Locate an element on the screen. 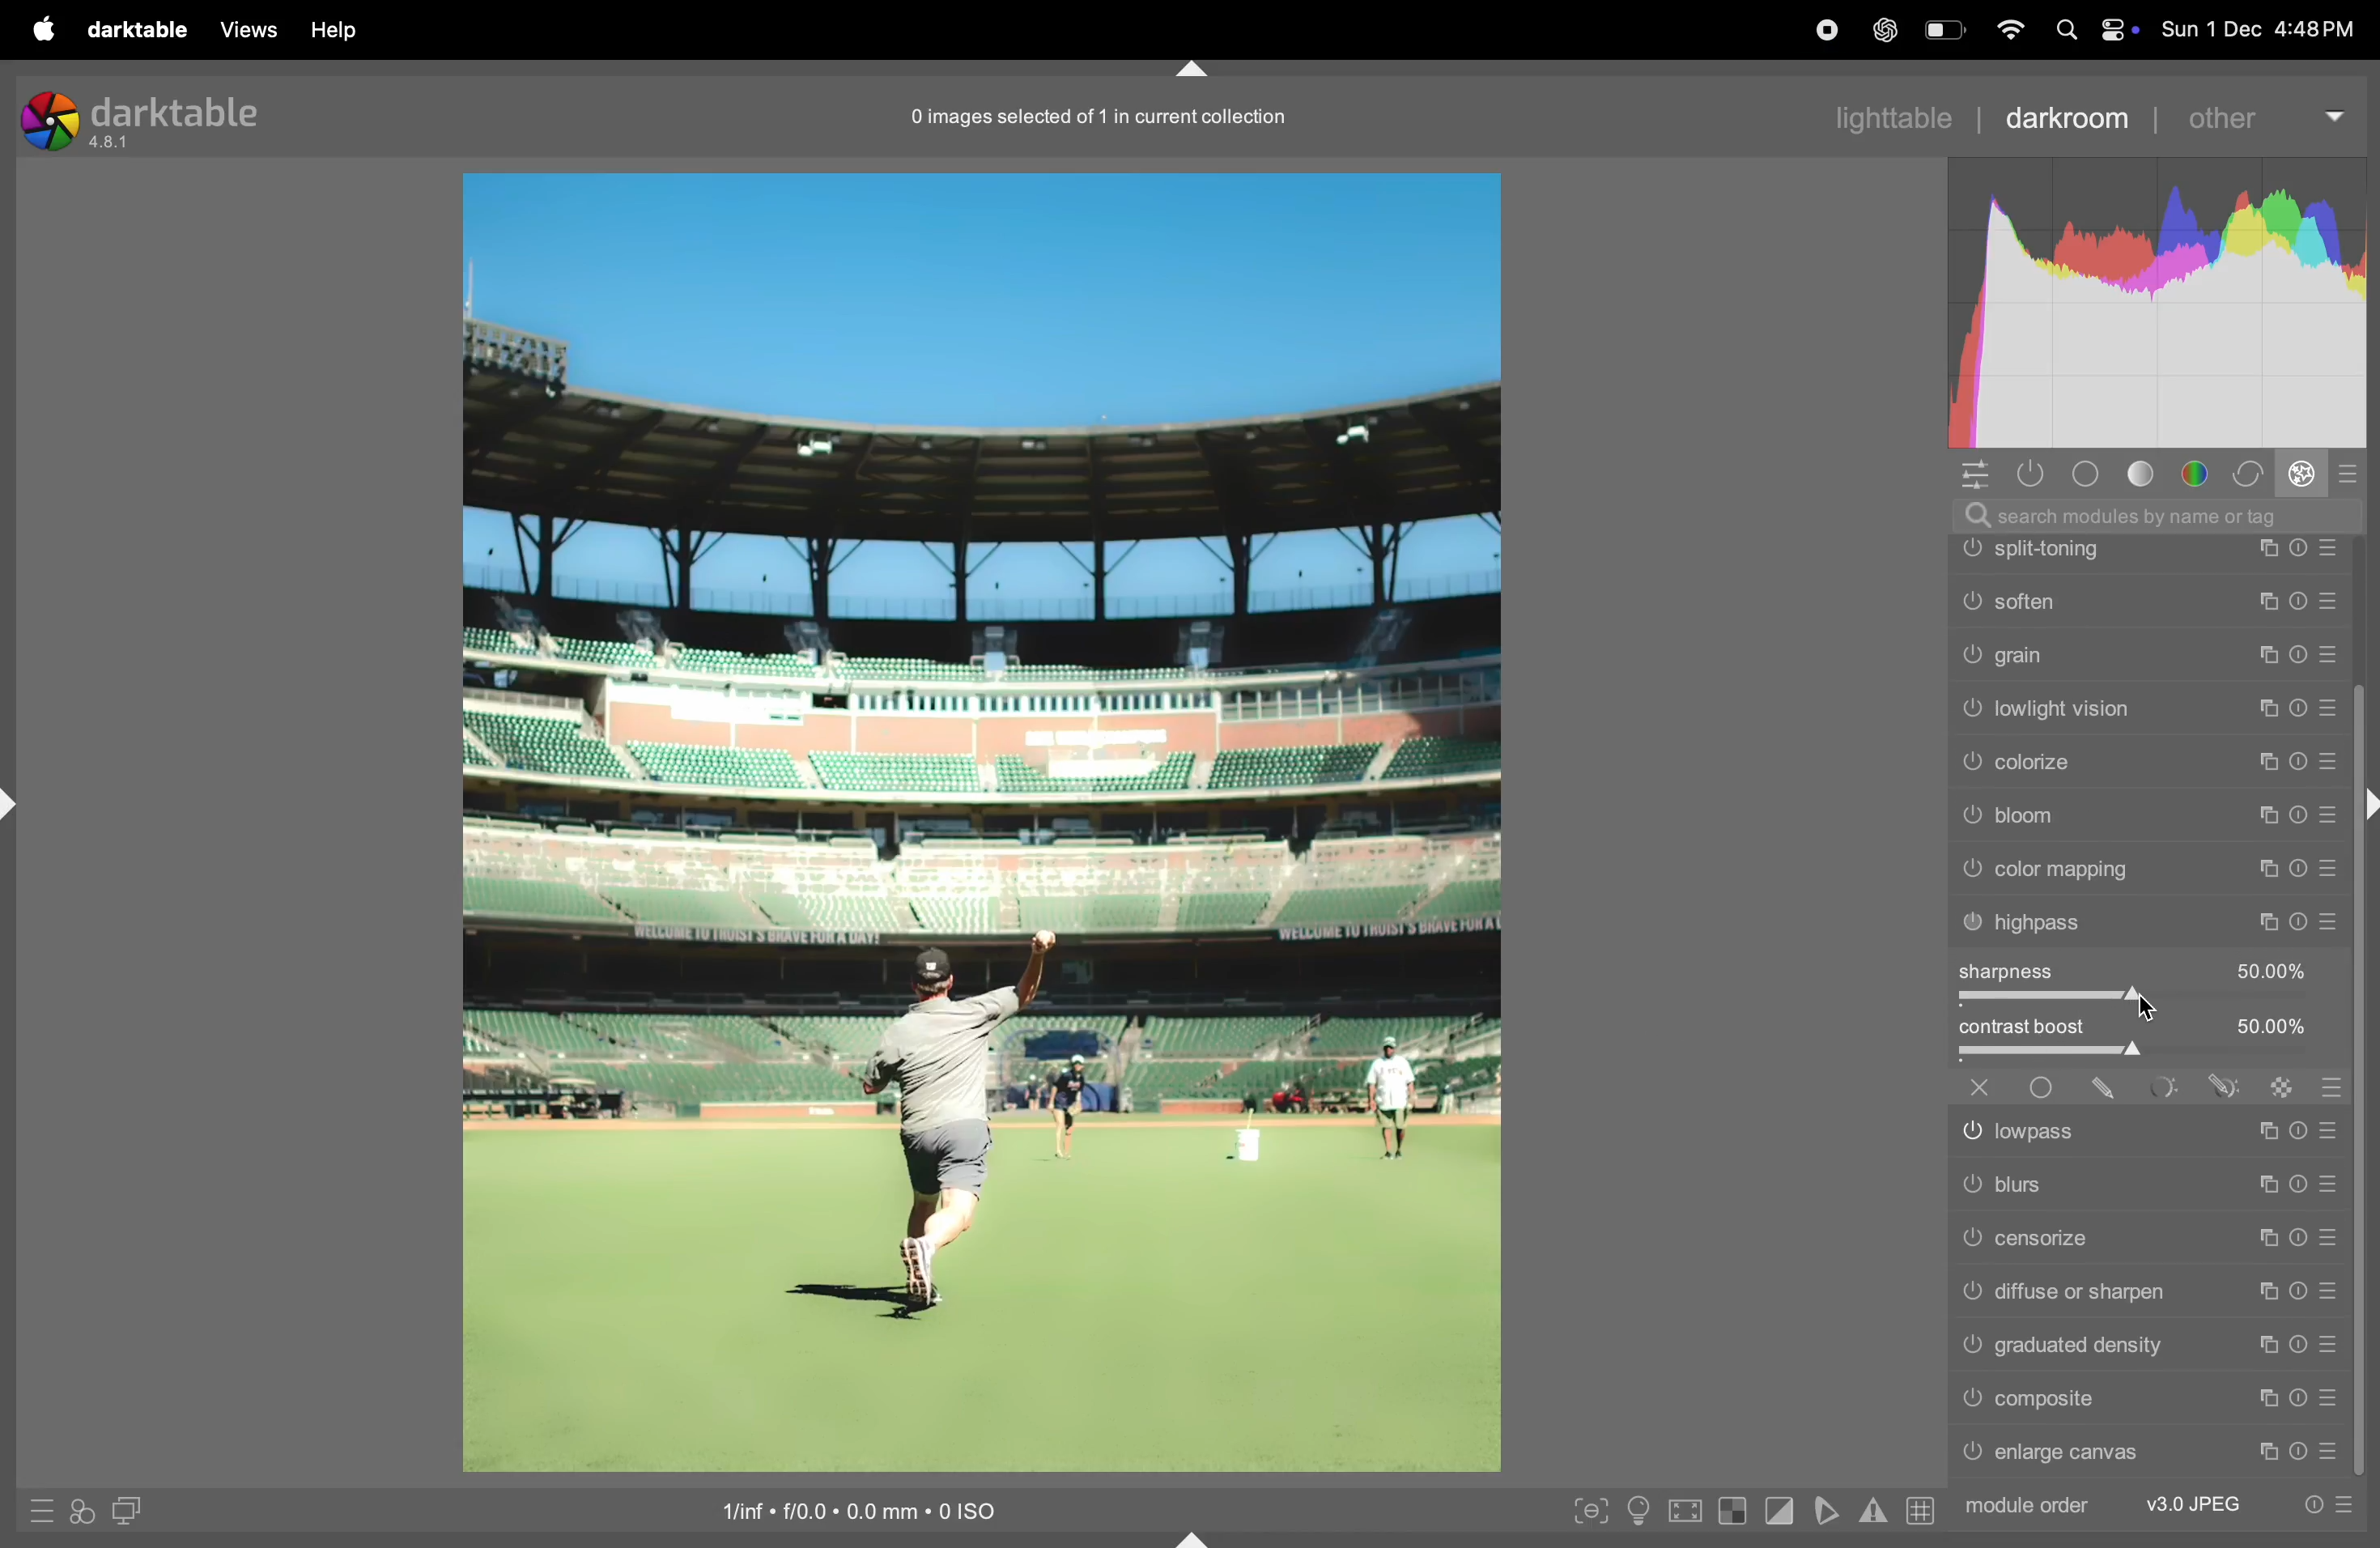 The height and width of the screenshot is (1548, 2380). help is located at coordinates (332, 30).